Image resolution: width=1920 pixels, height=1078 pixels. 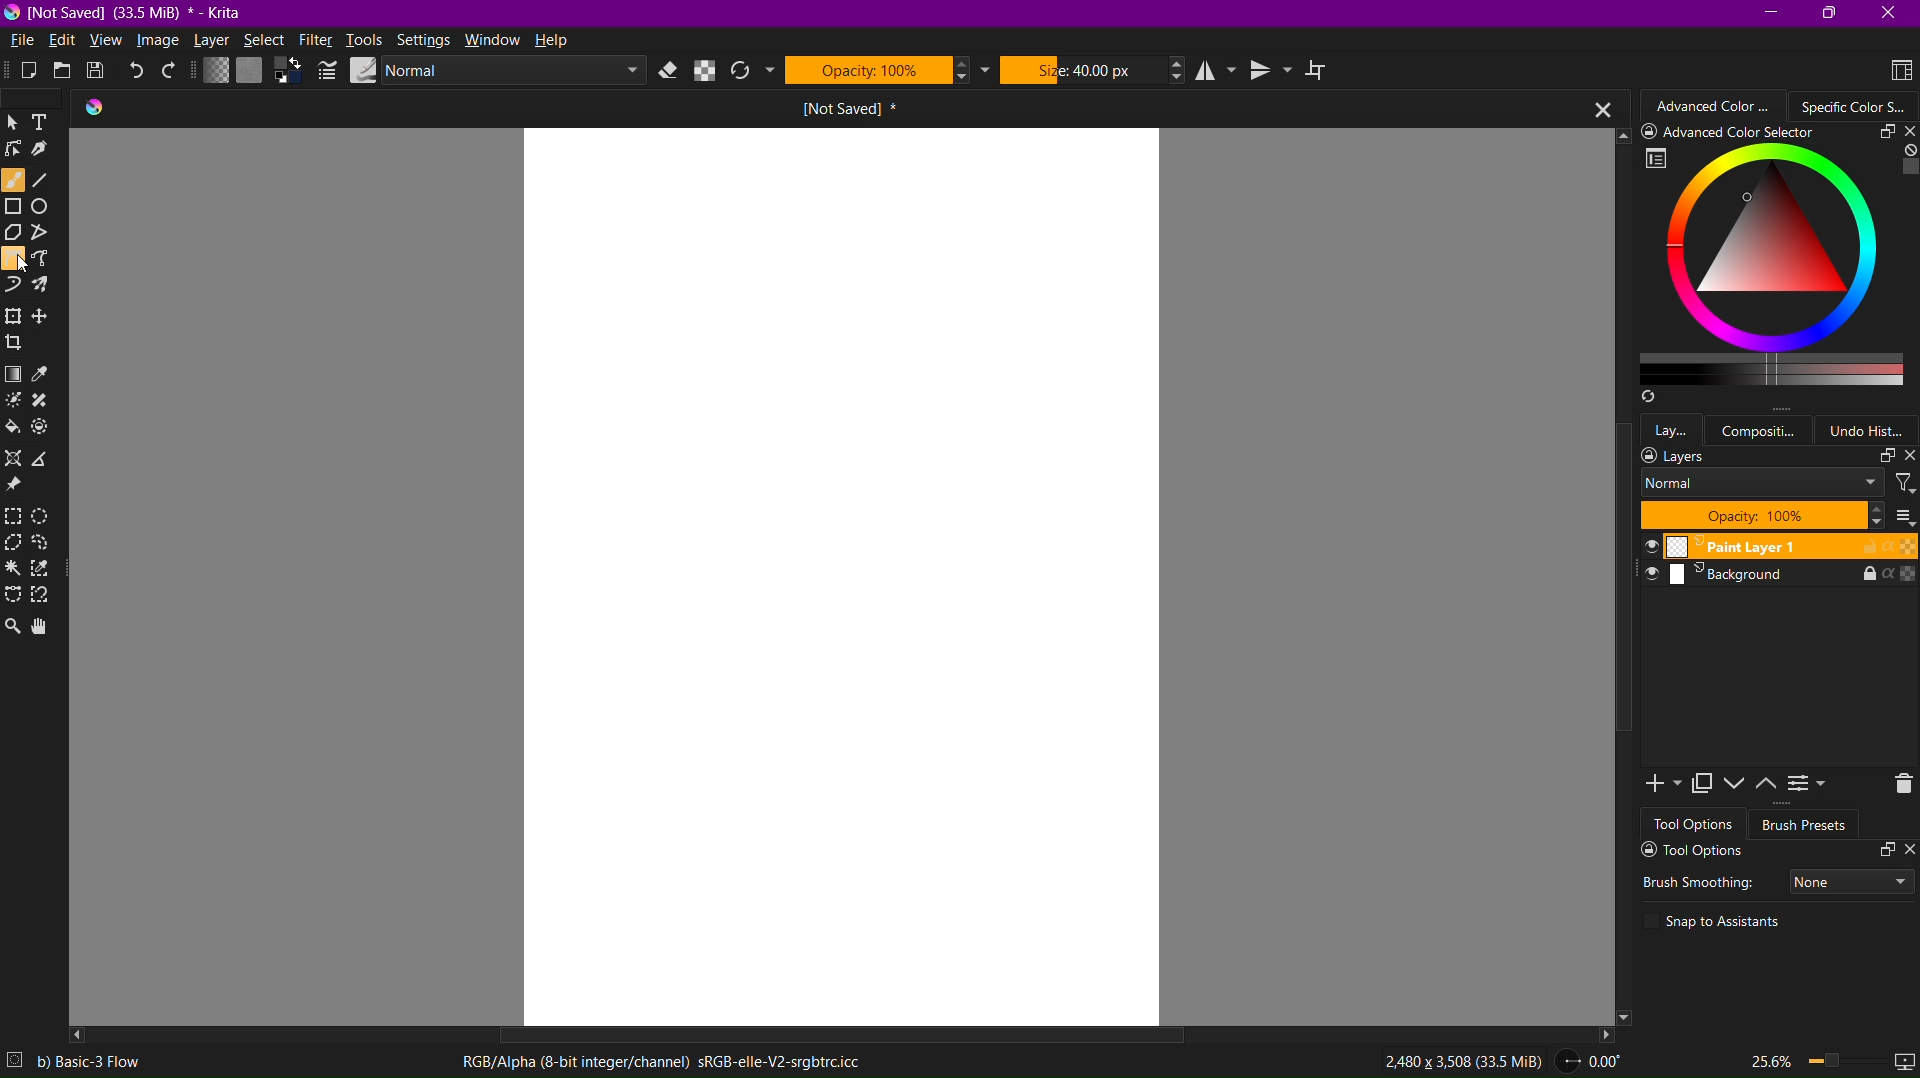 What do you see at coordinates (425, 40) in the screenshot?
I see `Settings` at bounding box center [425, 40].